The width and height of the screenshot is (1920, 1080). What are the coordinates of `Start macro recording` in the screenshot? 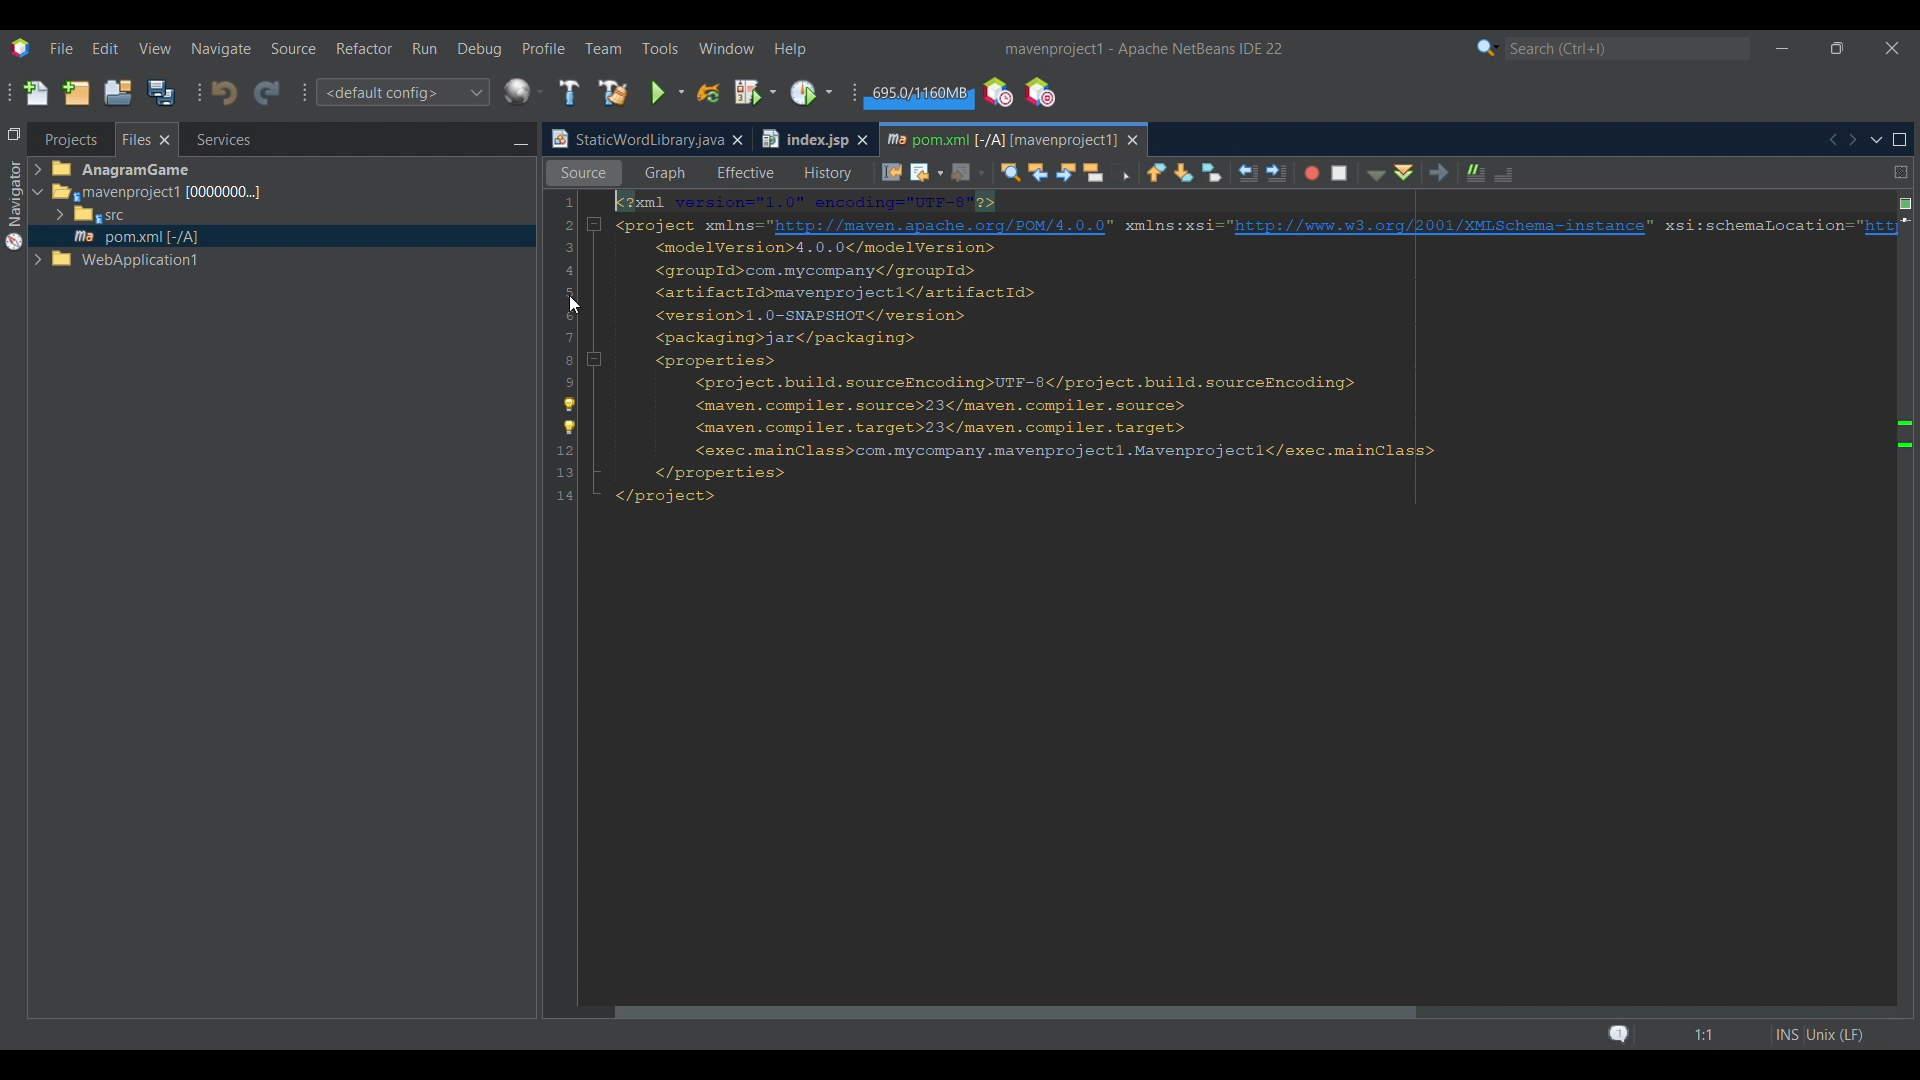 It's located at (1310, 174).